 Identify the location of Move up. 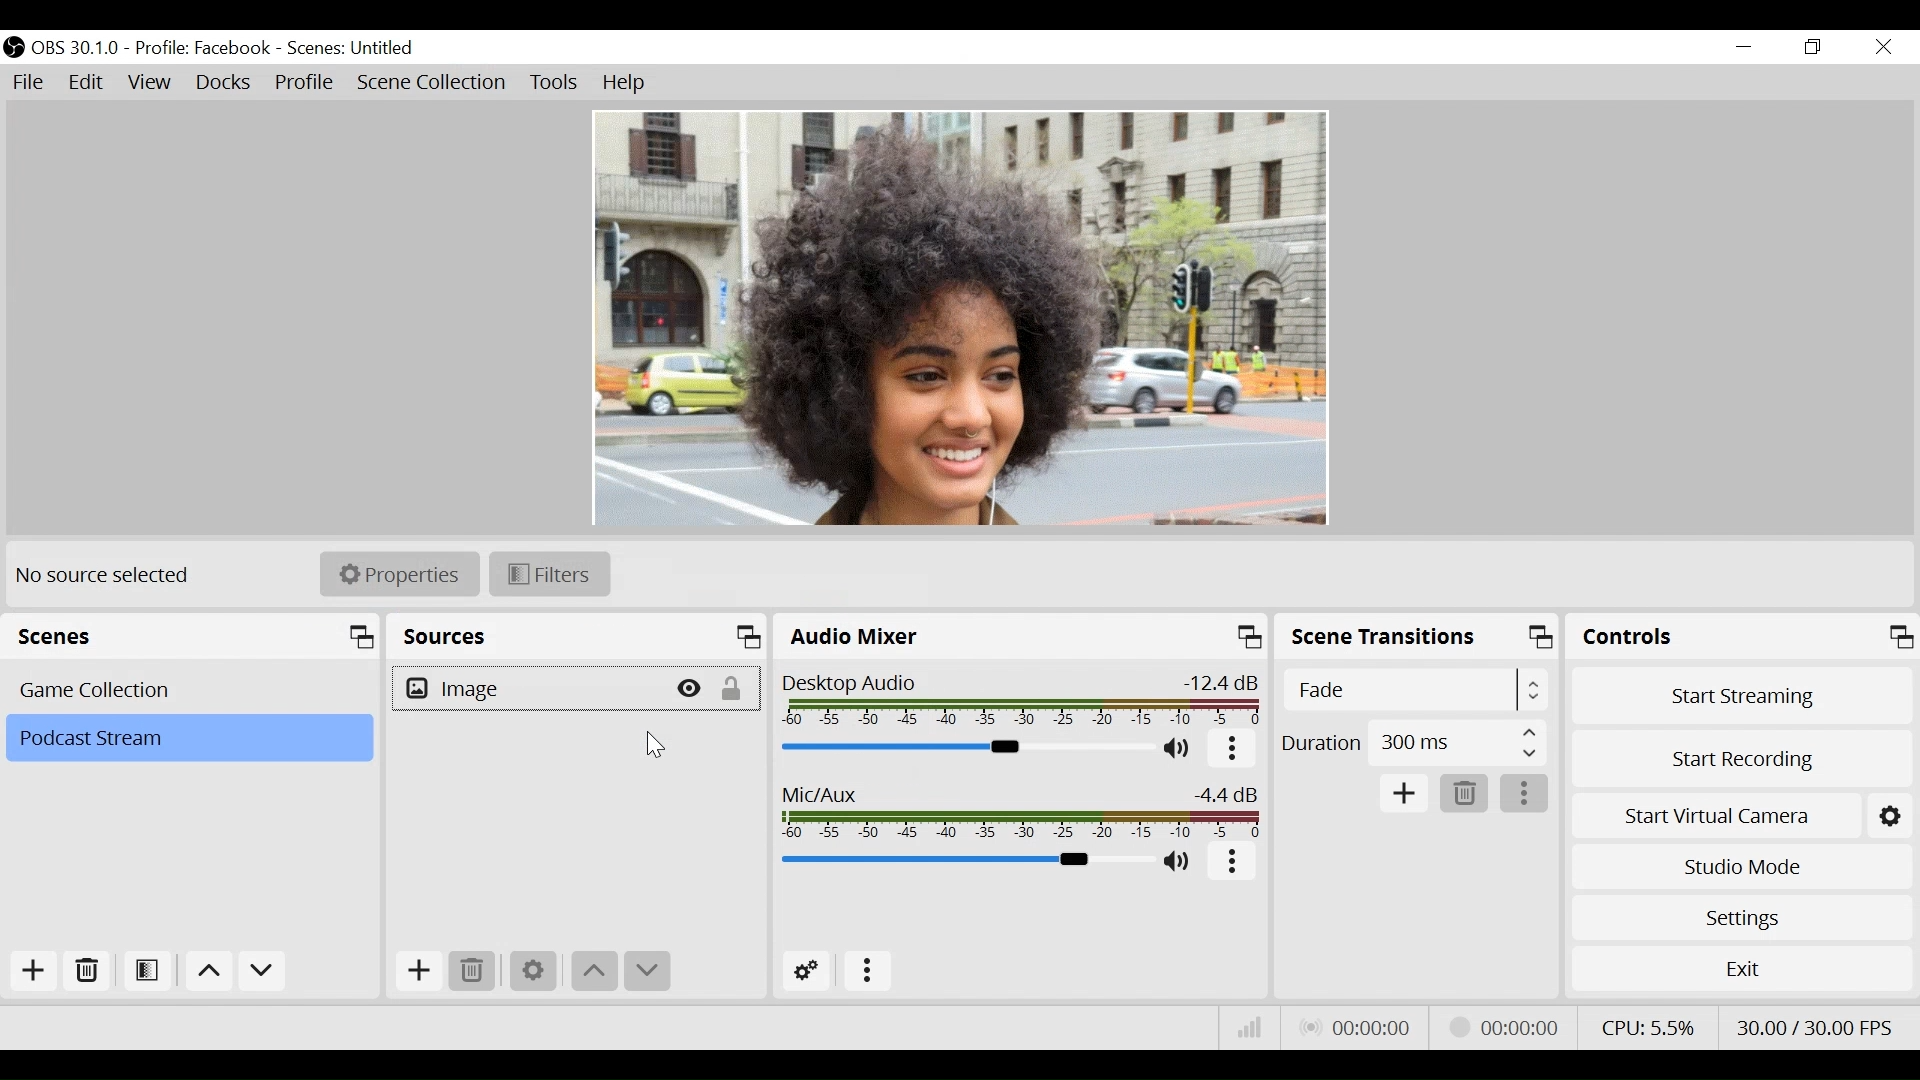
(209, 971).